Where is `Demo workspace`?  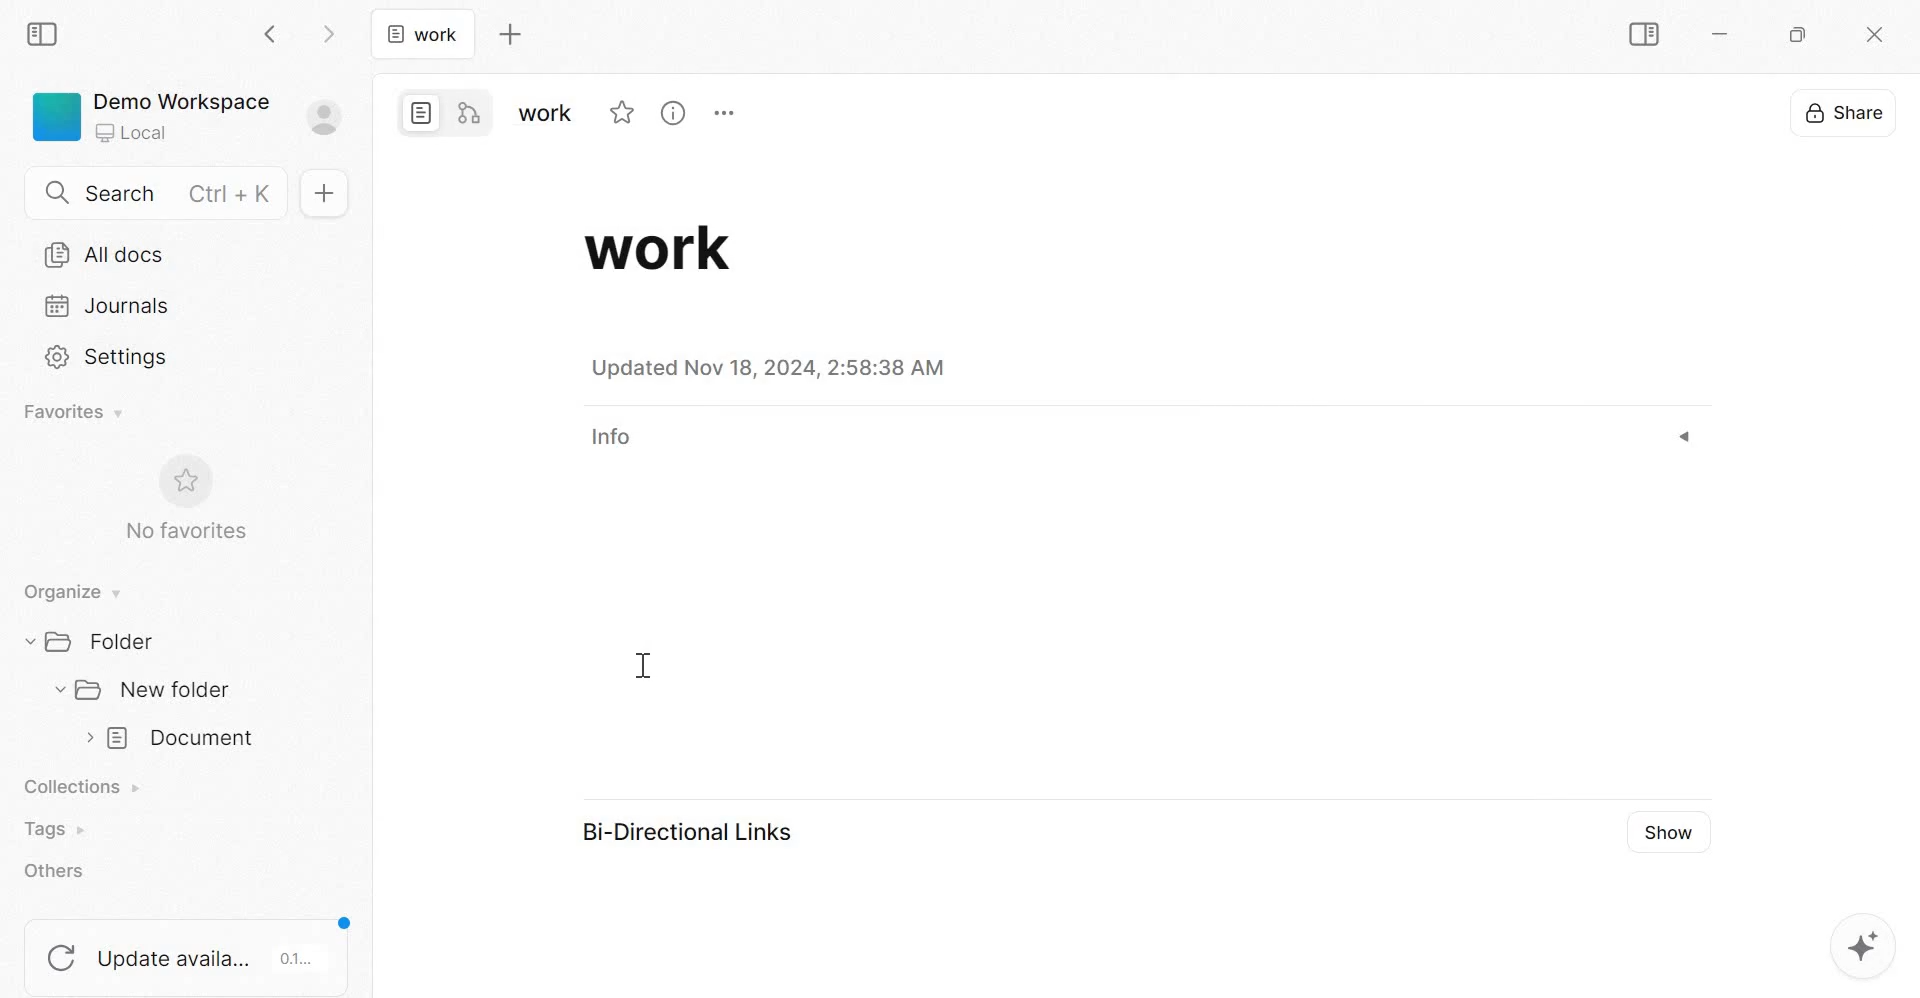
Demo workspace is located at coordinates (188, 121).